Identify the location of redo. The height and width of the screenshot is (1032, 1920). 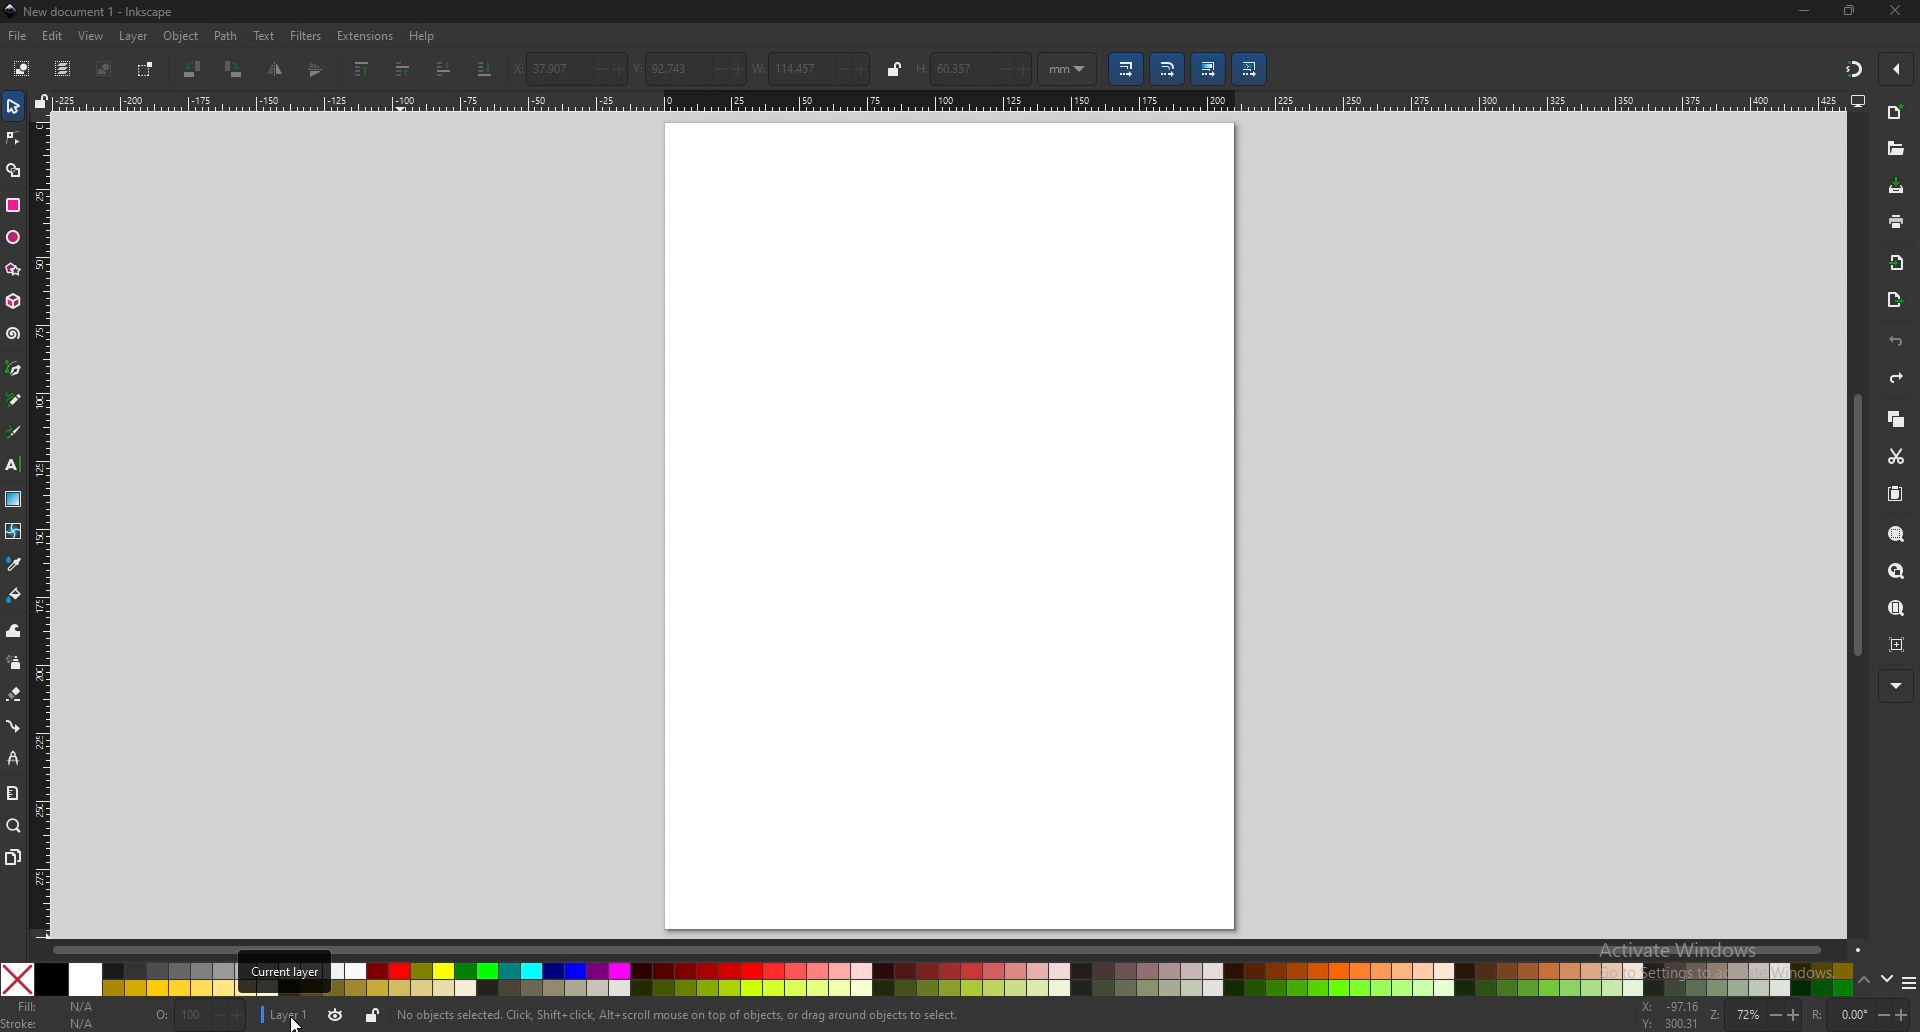
(1897, 378).